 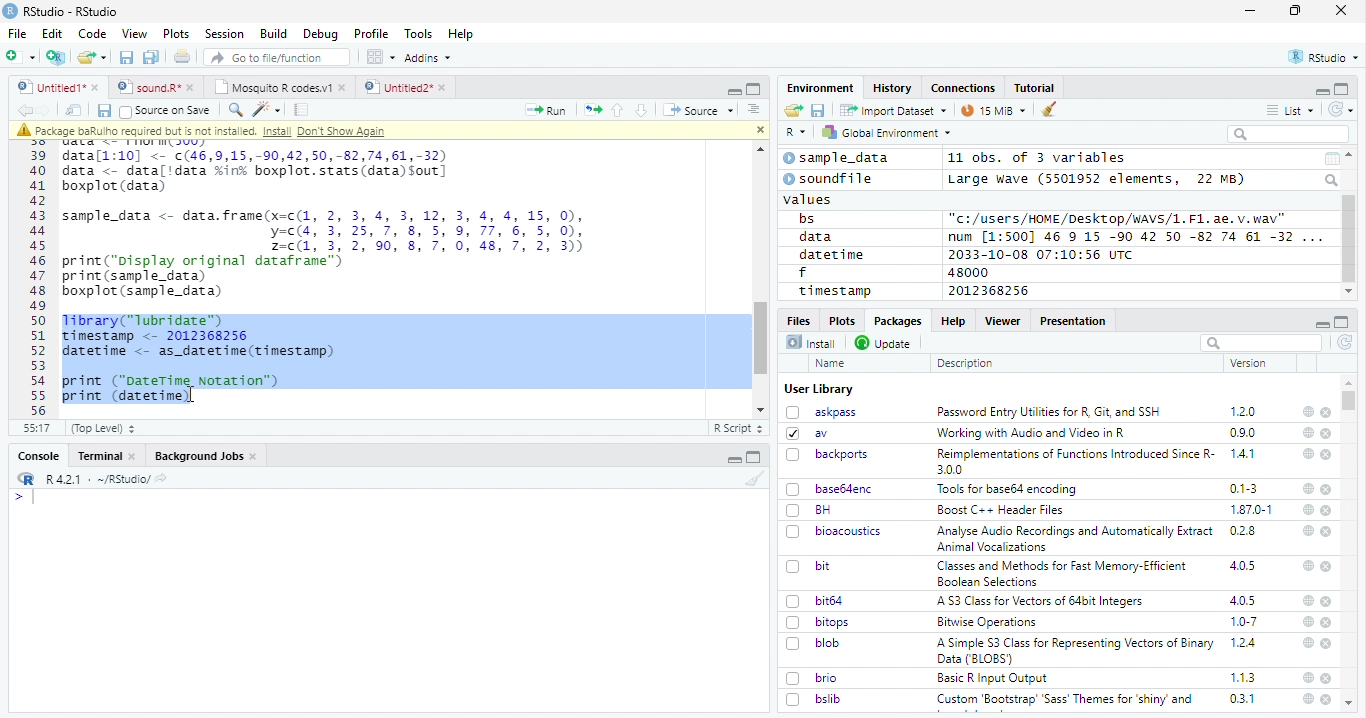 I want to click on Code, so click(x=91, y=34).